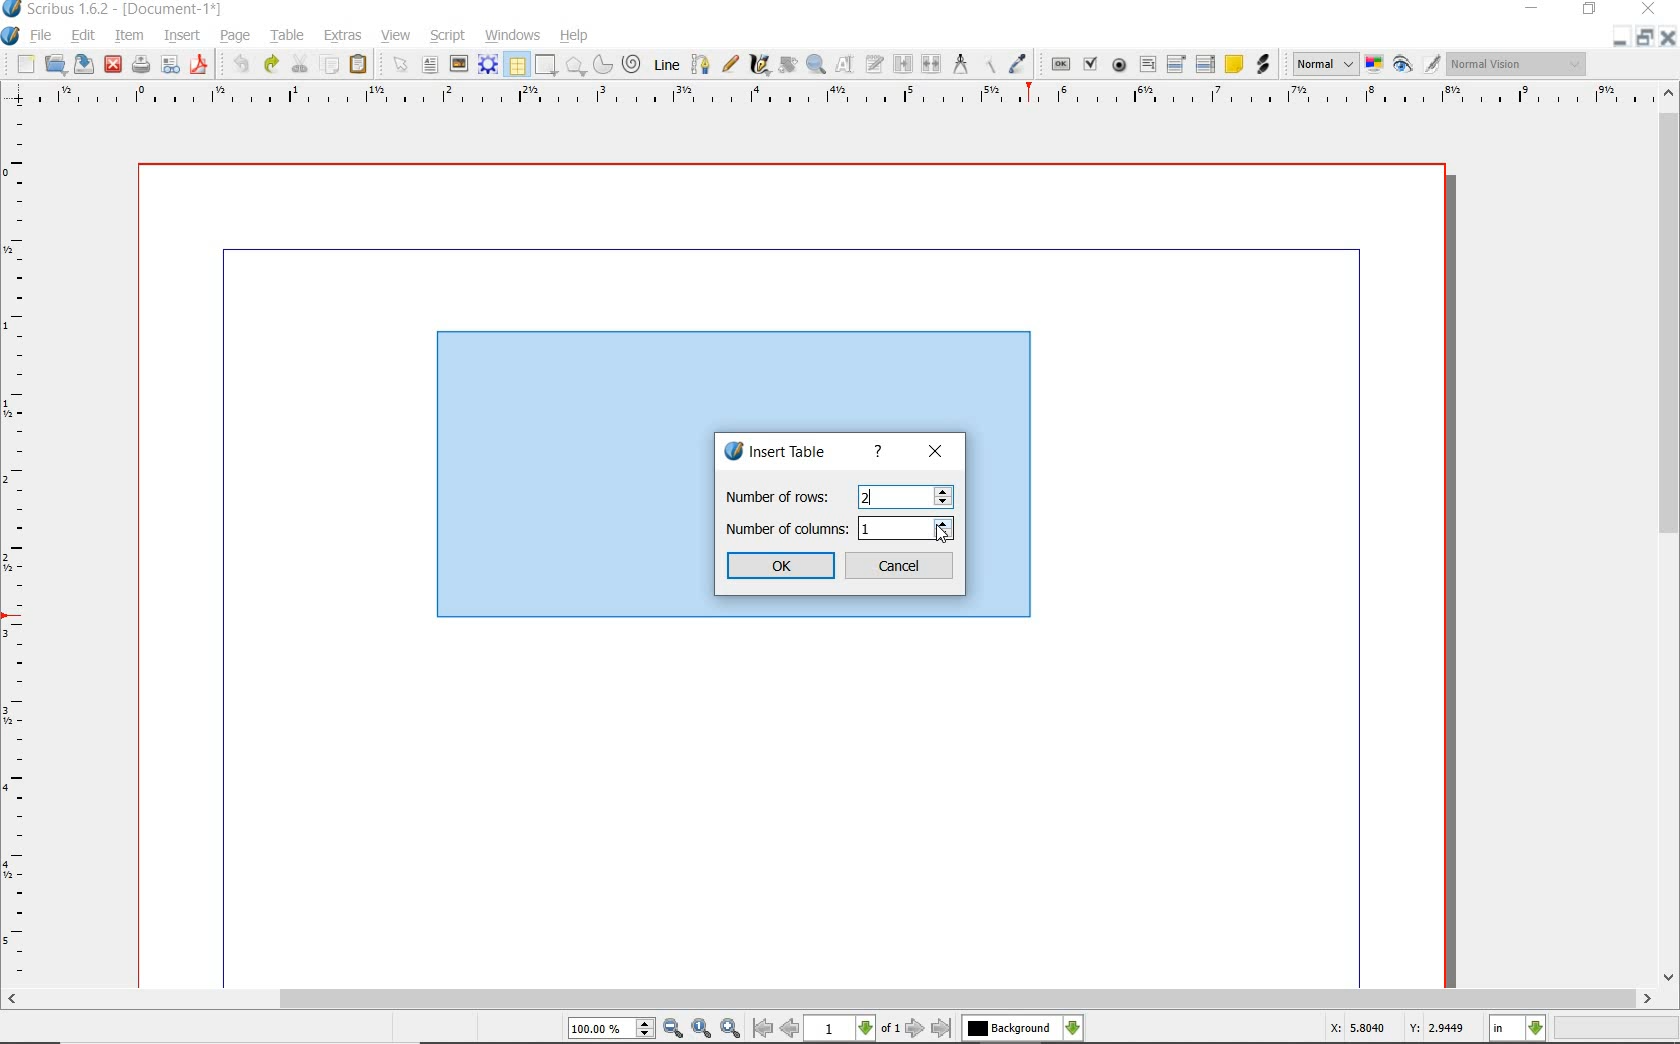 The width and height of the screenshot is (1680, 1044). Describe the element at coordinates (853, 1028) in the screenshot. I see `select current page level` at that location.